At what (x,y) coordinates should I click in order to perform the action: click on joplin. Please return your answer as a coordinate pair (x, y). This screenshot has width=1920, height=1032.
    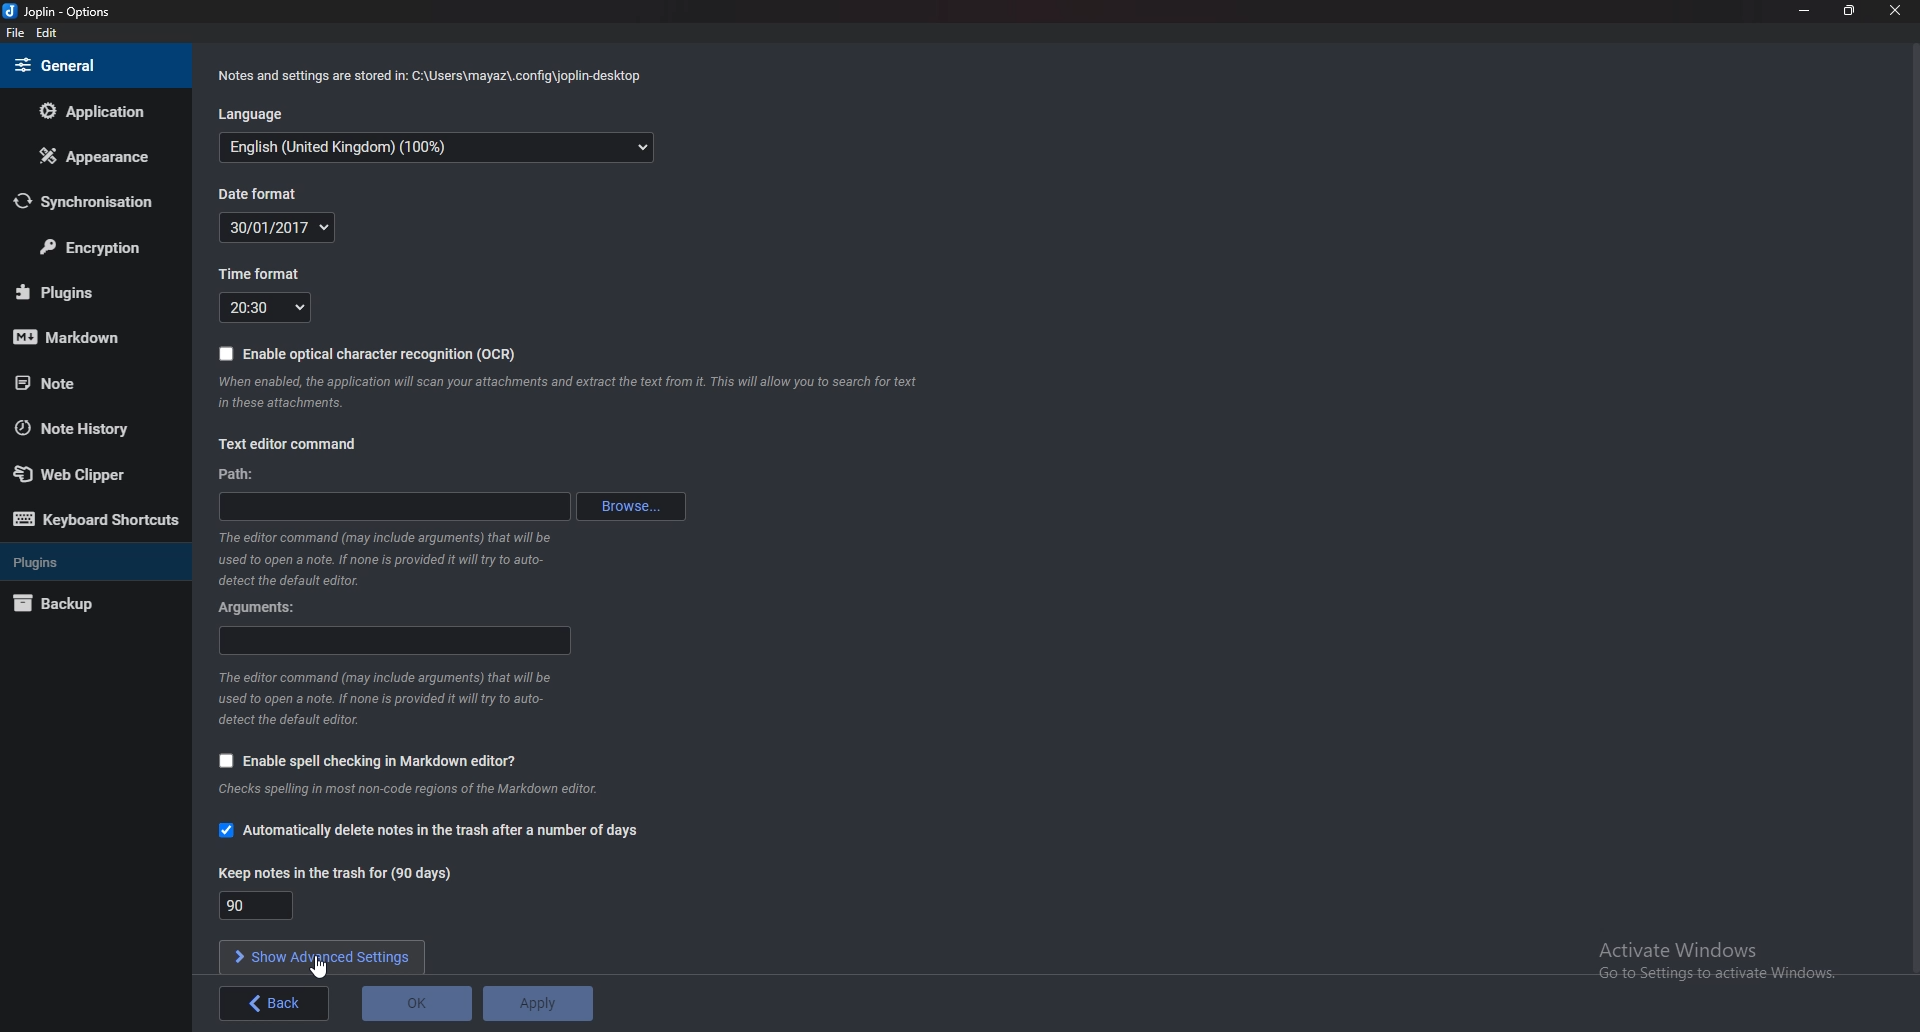
    Looking at the image, I should click on (61, 13).